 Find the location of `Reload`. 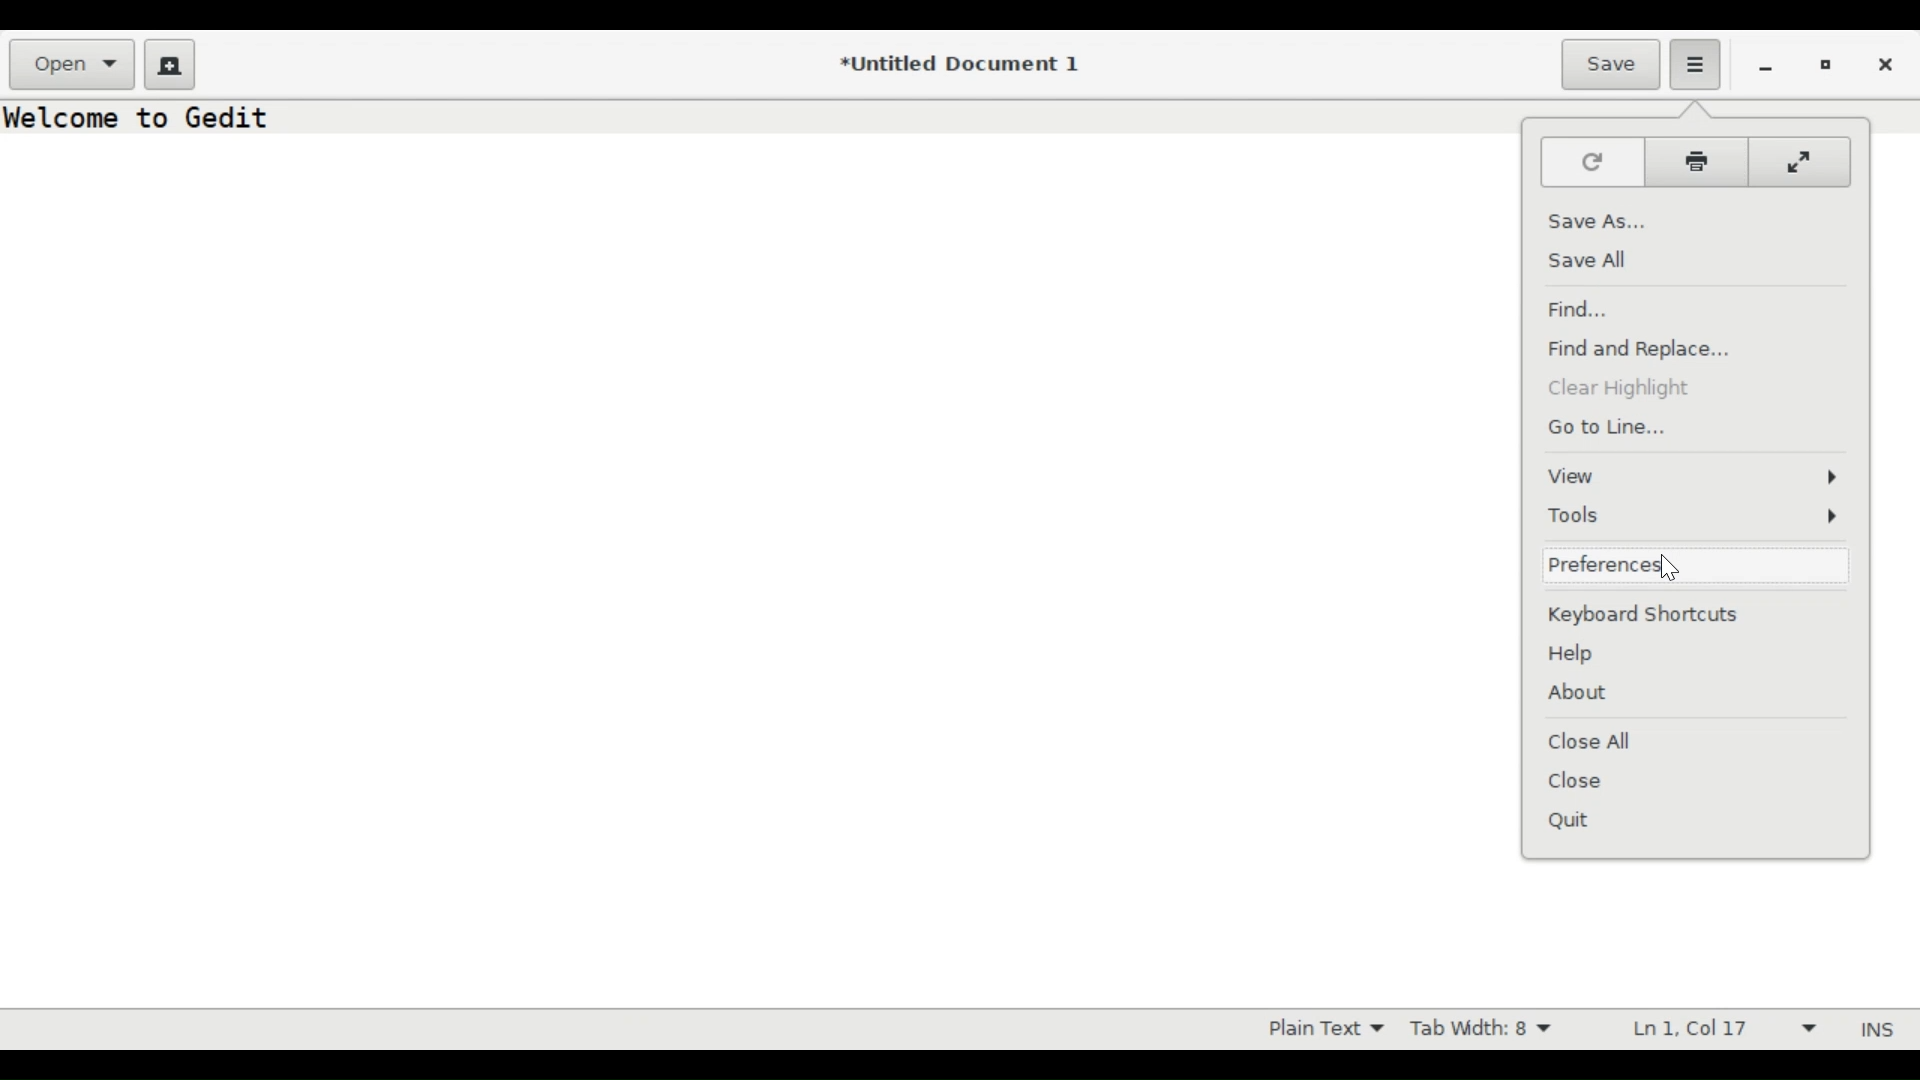

Reload is located at coordinates (1588, 161).